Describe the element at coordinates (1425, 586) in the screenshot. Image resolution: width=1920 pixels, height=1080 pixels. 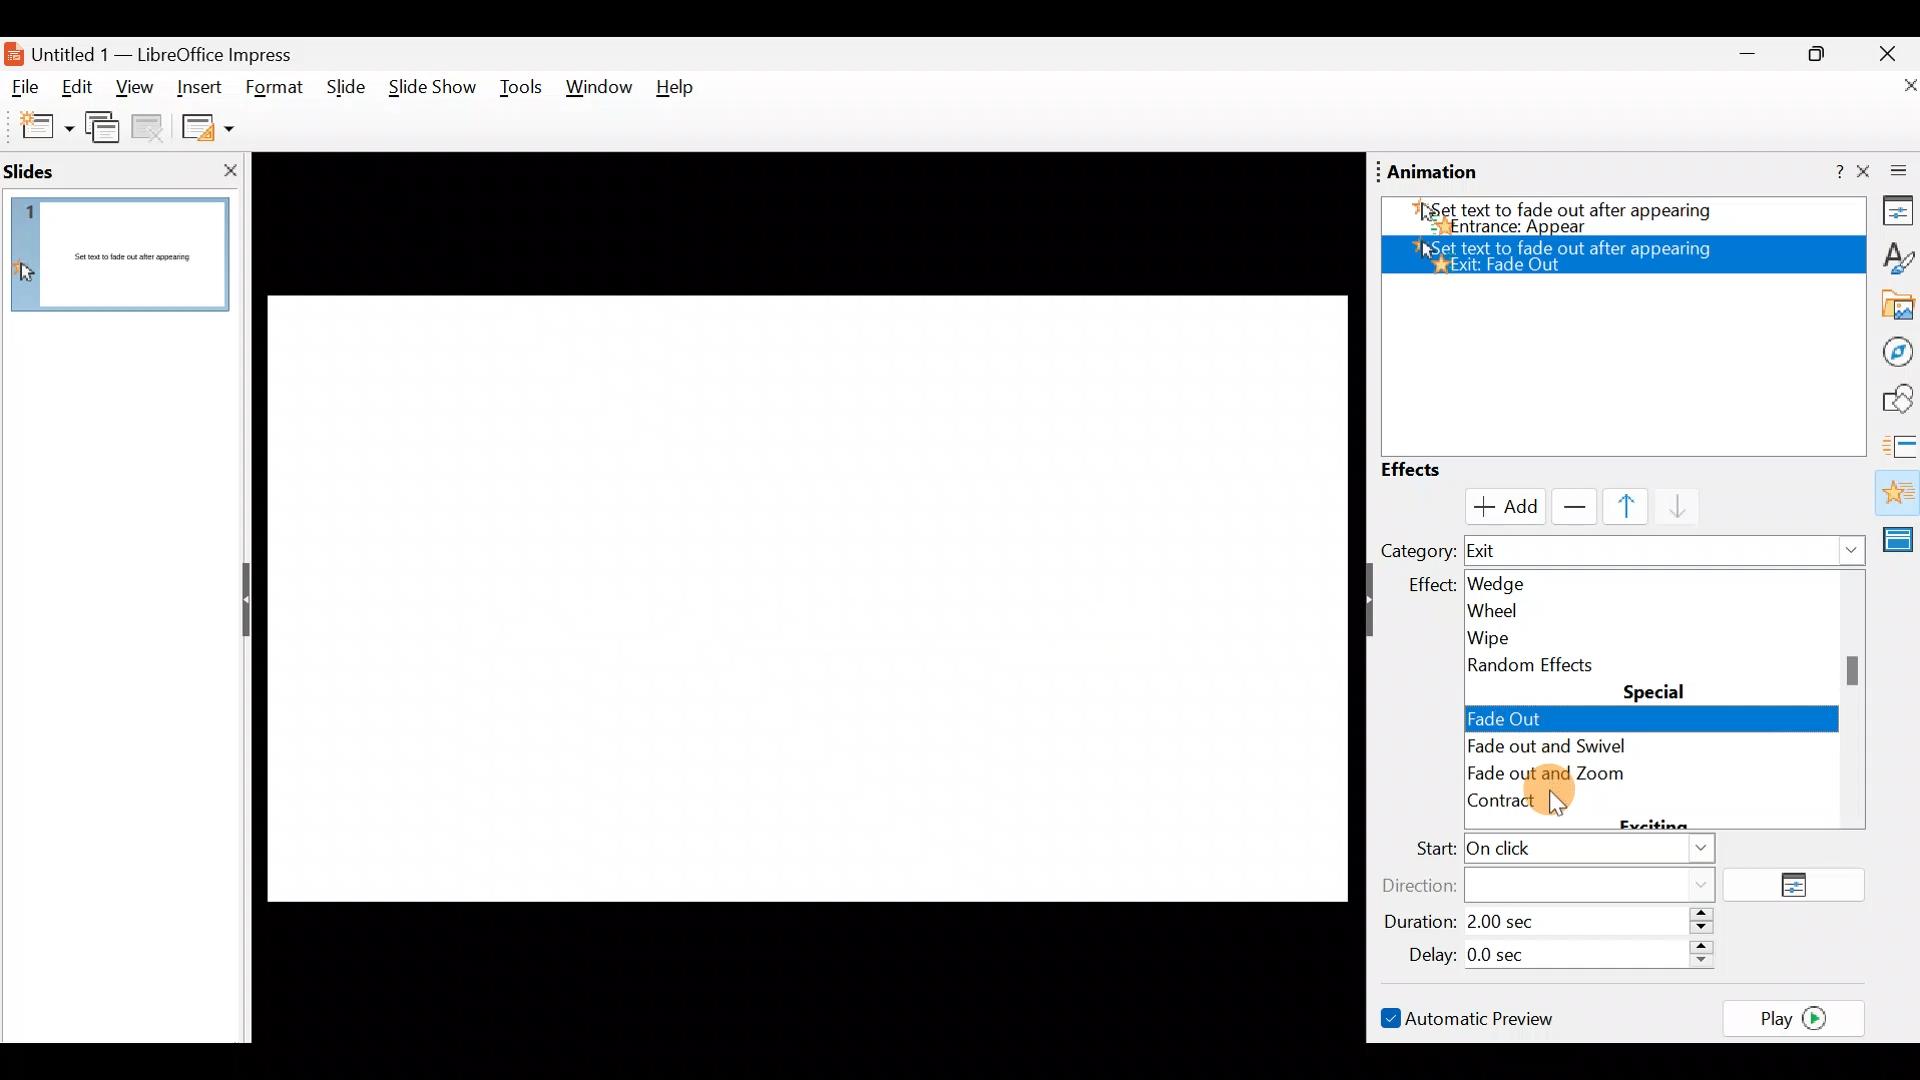
I see `effect` at that location.